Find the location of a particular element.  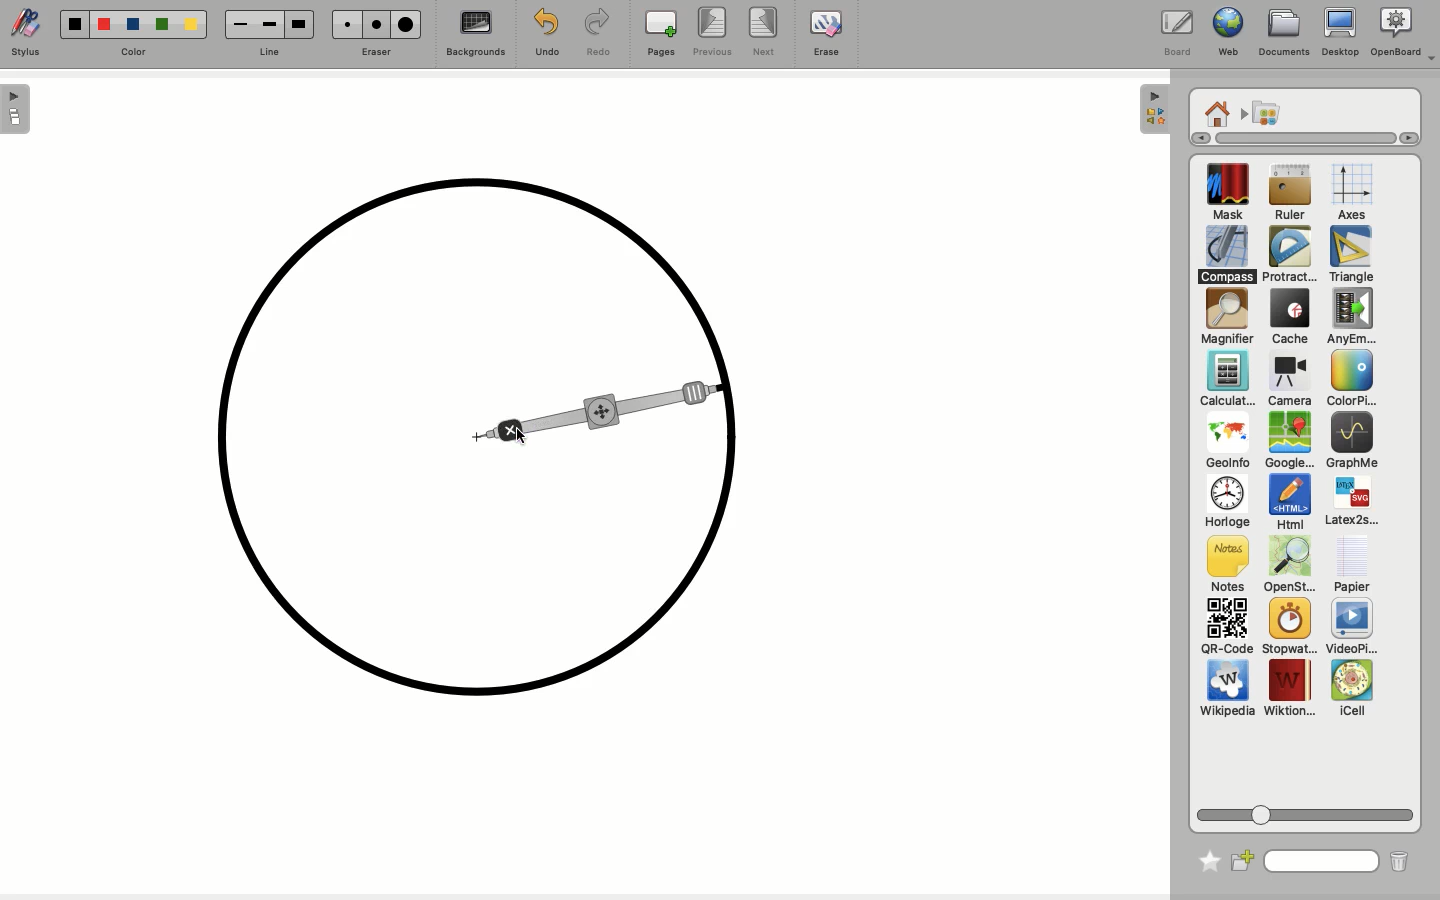

color3 is located at coordinates (132, 25).